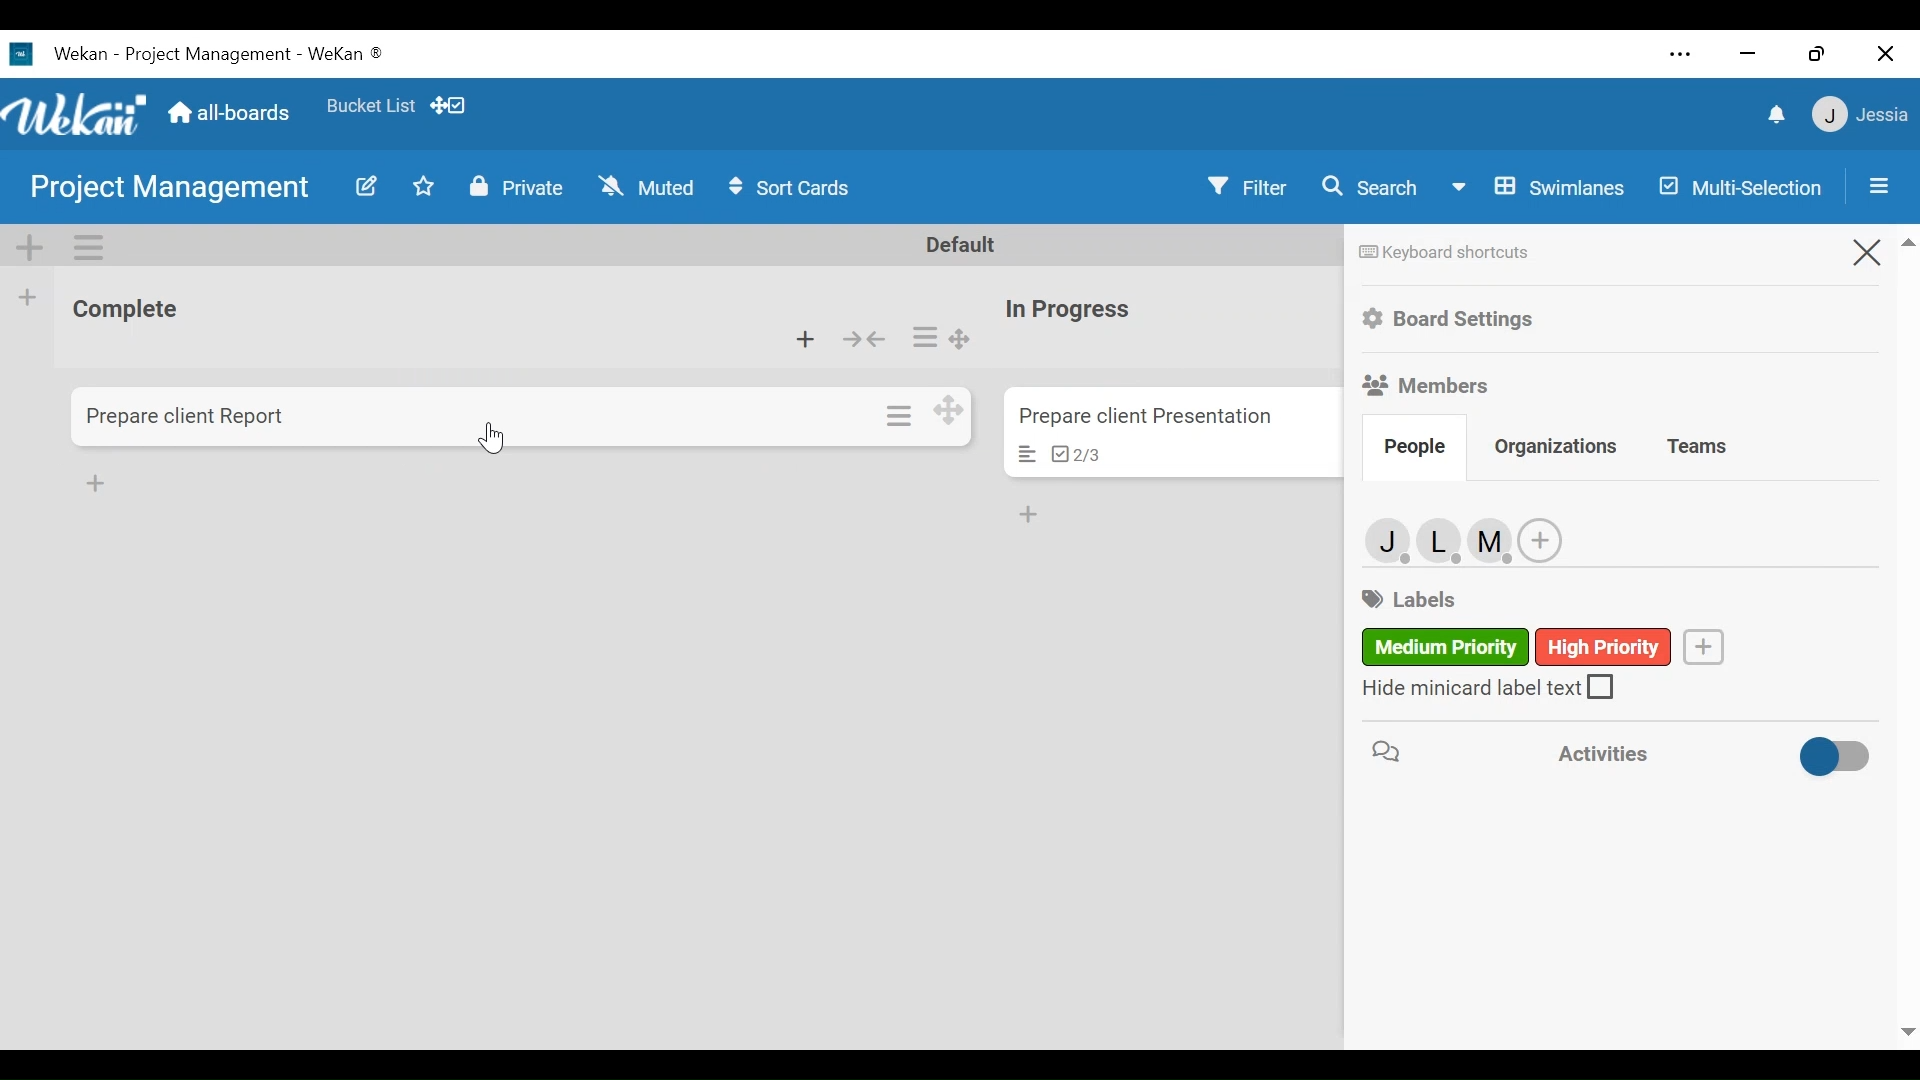 The height and width of the screenshot is (1080, 1920). What do you see at coordinates (1870, 254) in the screenshot?
I see `Close` at bounding box center [1870, 254].